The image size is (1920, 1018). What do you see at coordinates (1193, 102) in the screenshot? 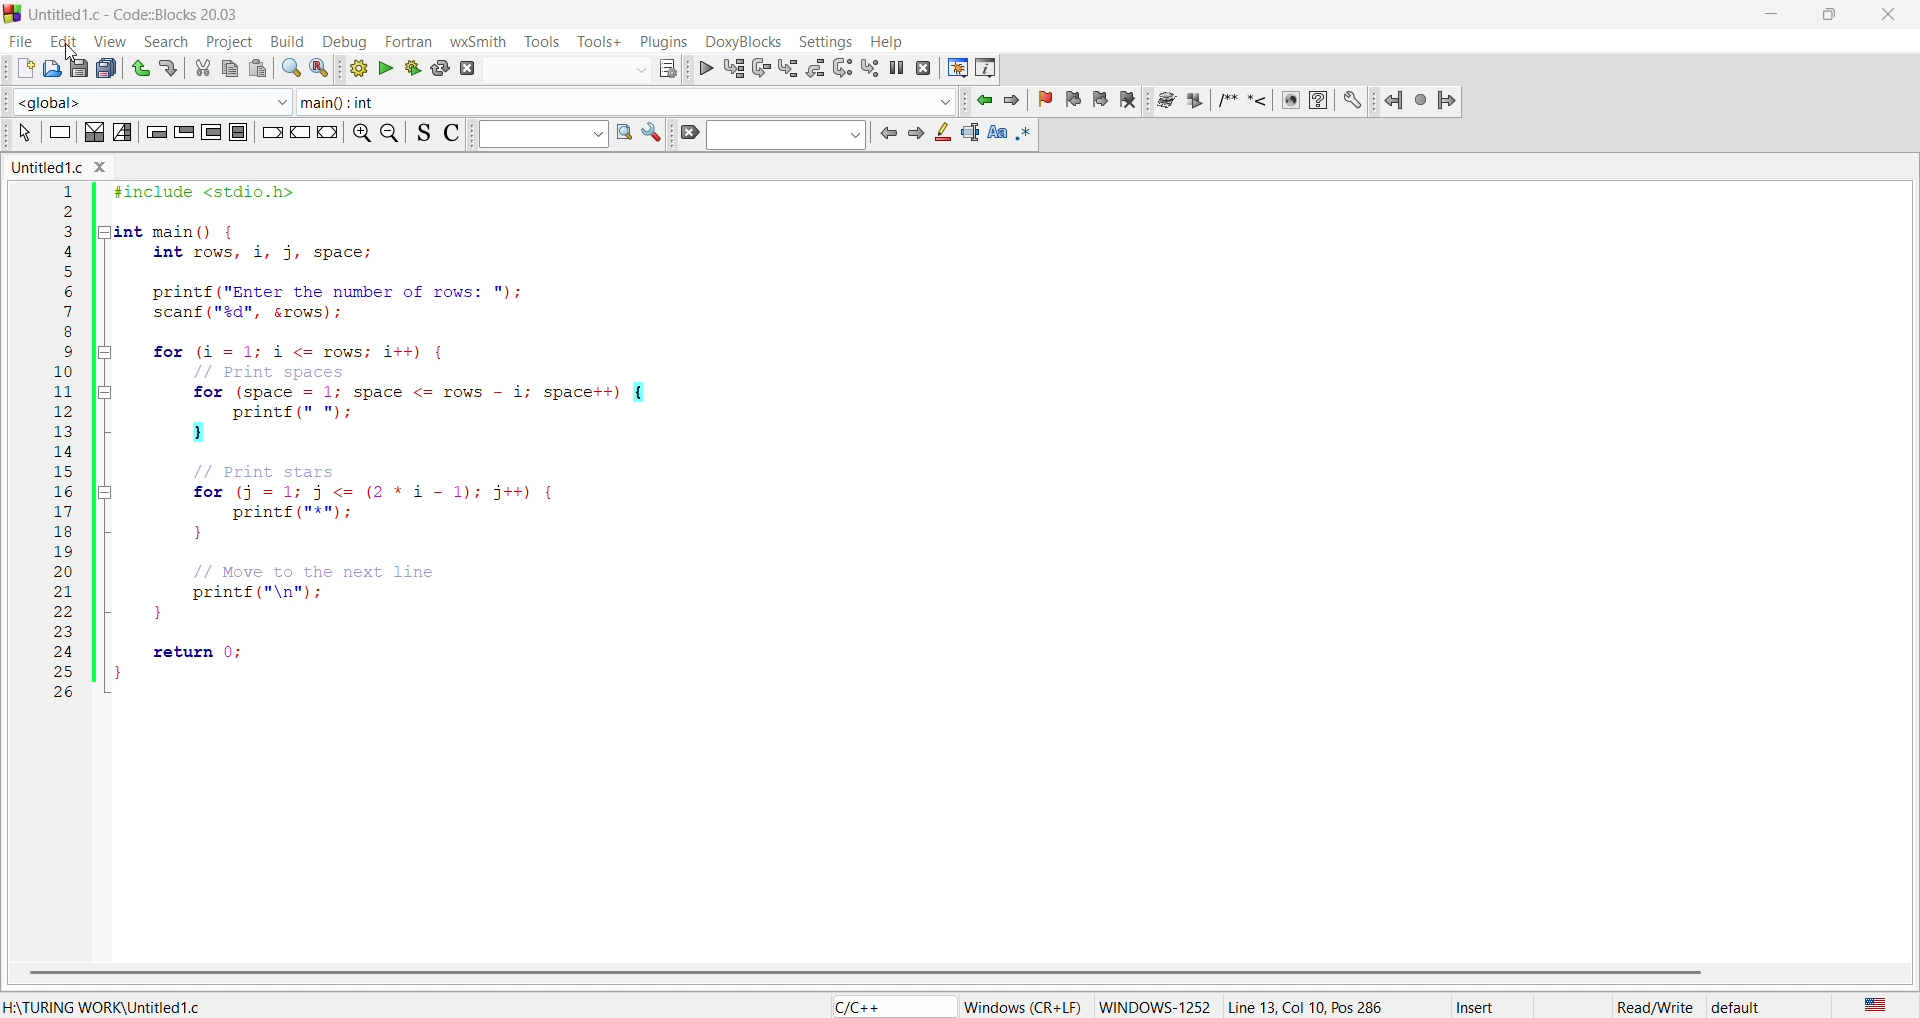
I see `Extract` at bounding box center [1193, 102].